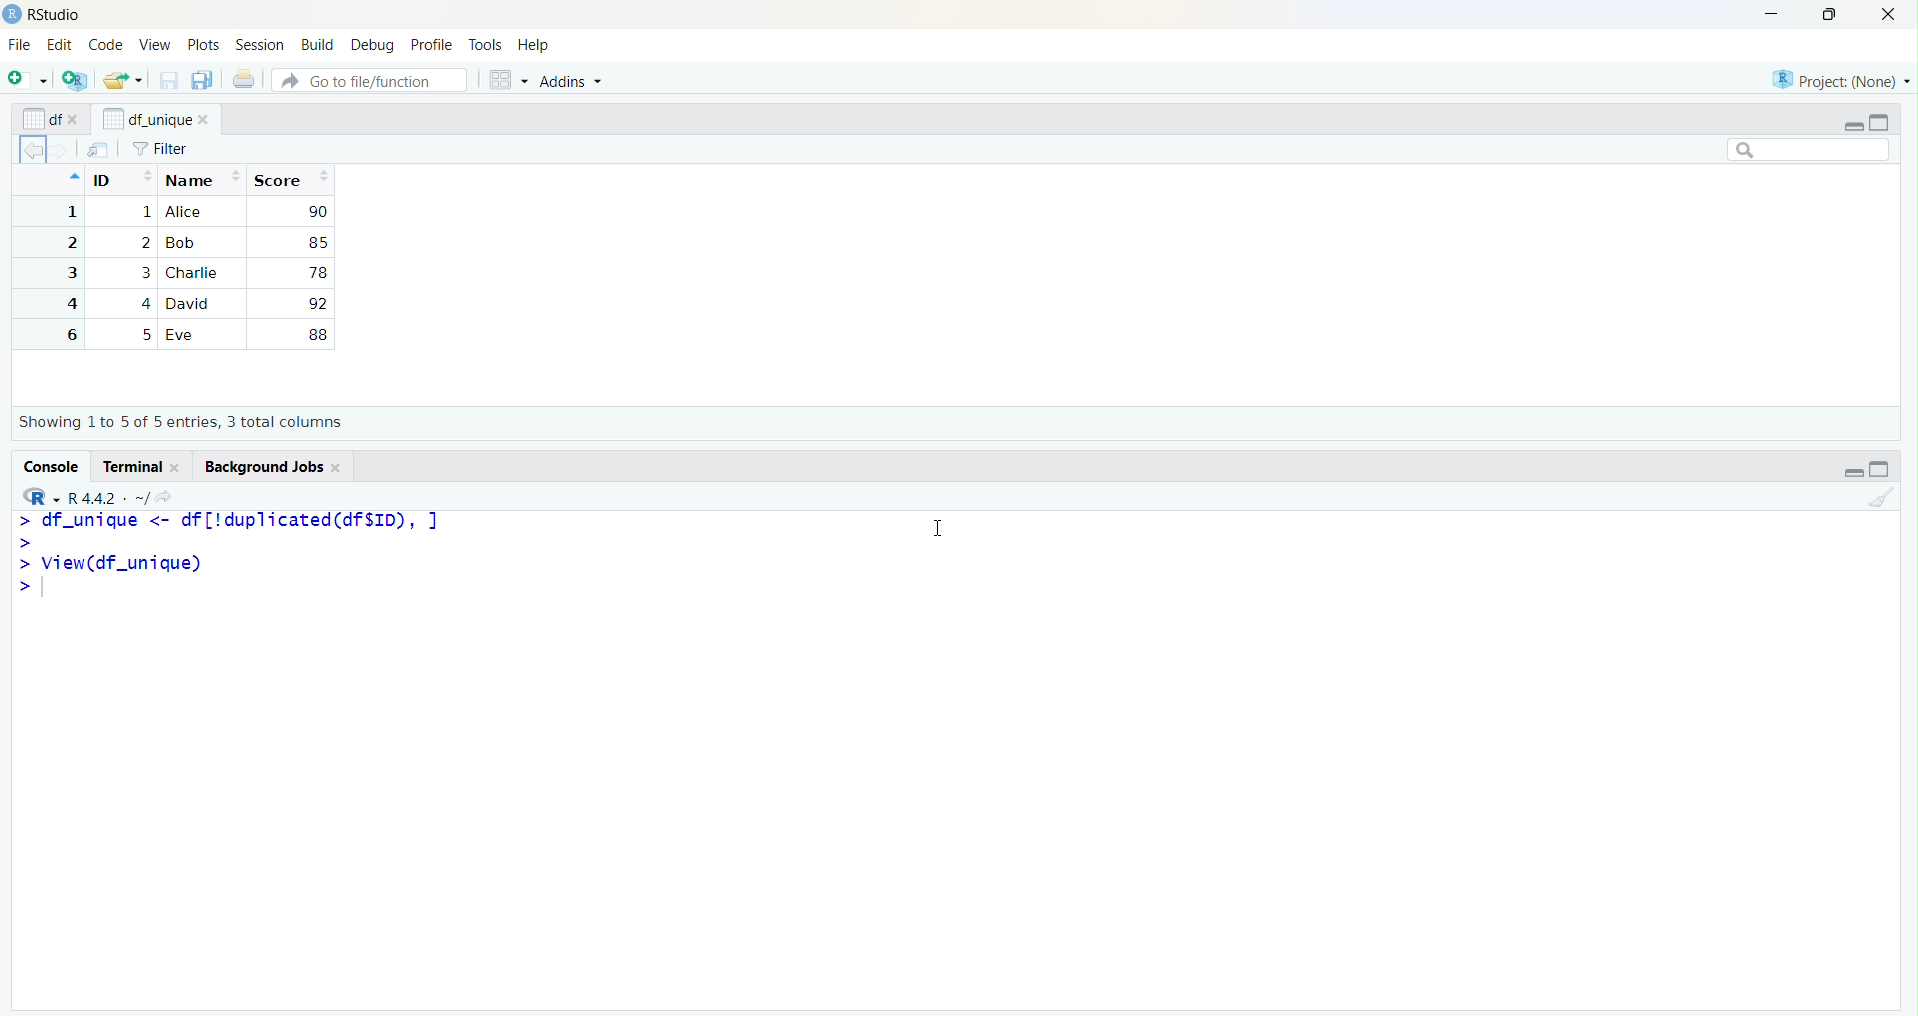 The width and height of the screenshot is (1918, 1016). I want to click on RStudio, so click(56, 15).